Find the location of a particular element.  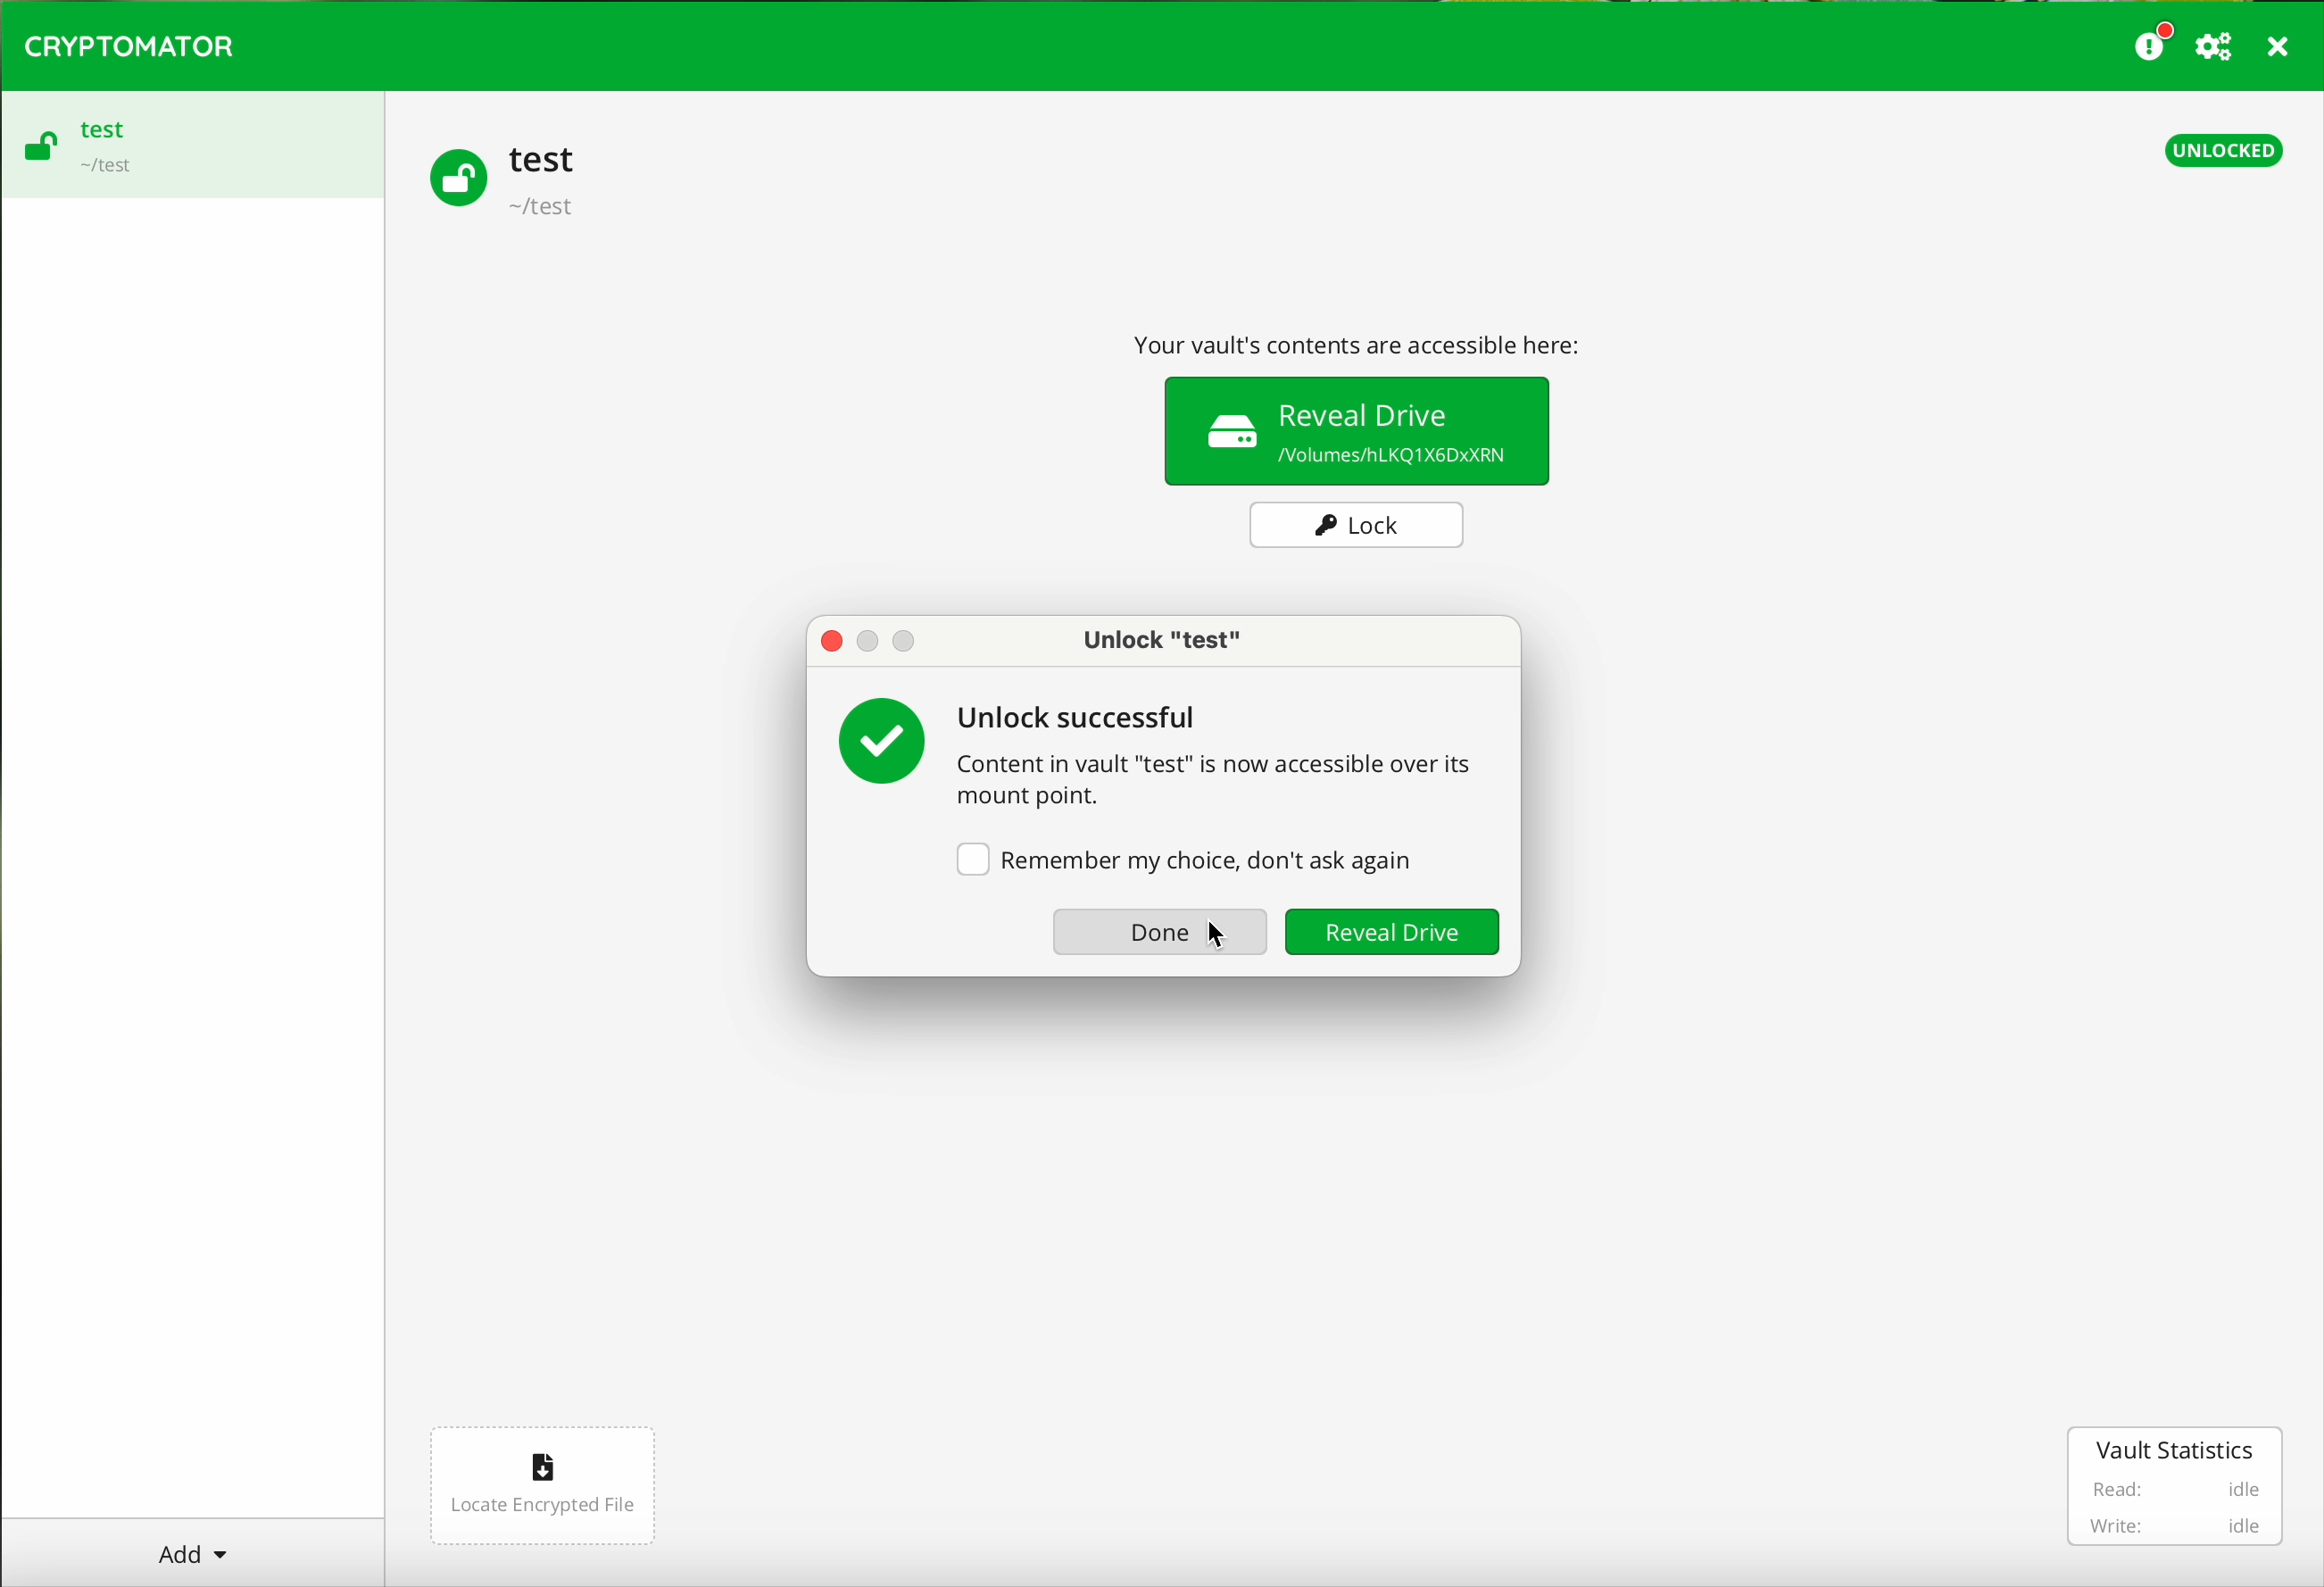

Remember my choice, don't ask again is located at coordinates (1185, 854).